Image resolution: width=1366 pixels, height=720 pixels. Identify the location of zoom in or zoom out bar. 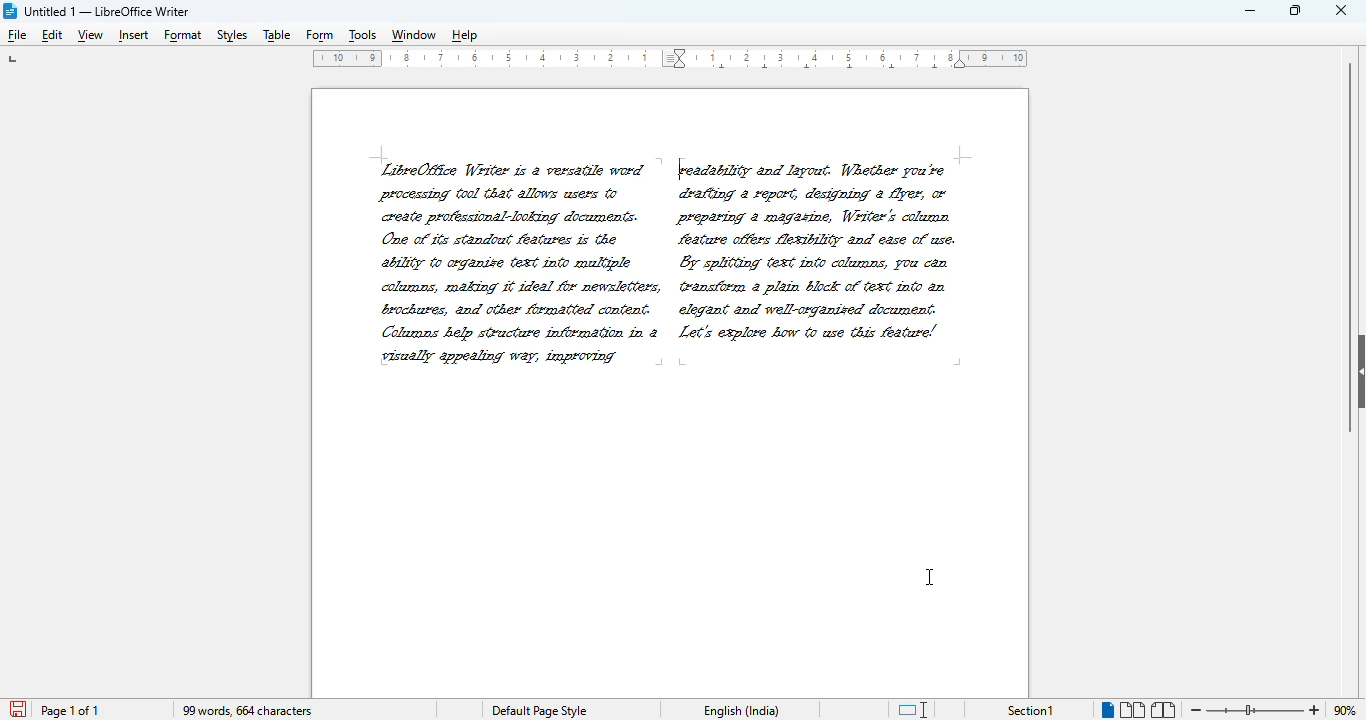
(1255, 710).